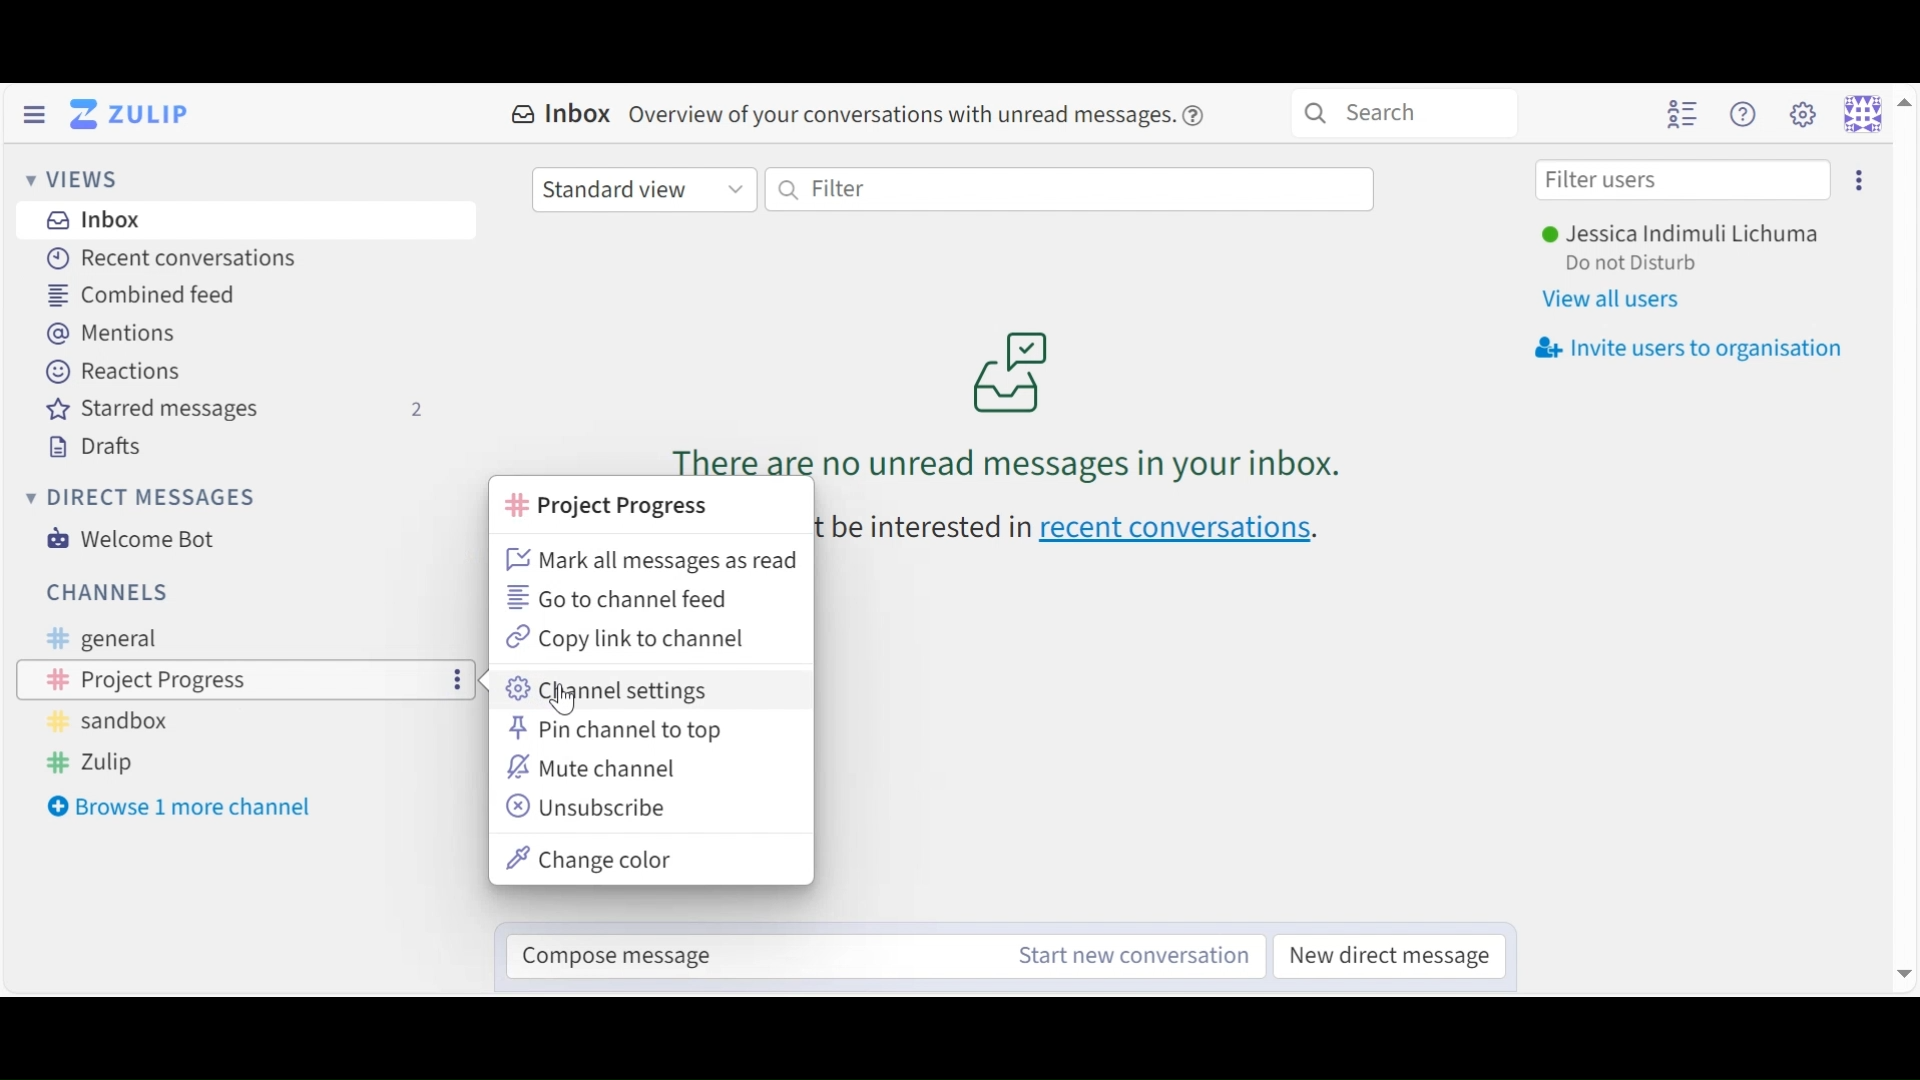  Describe the element at coordinates (1865, 181) in the screenshot. I see `settings` at that location.